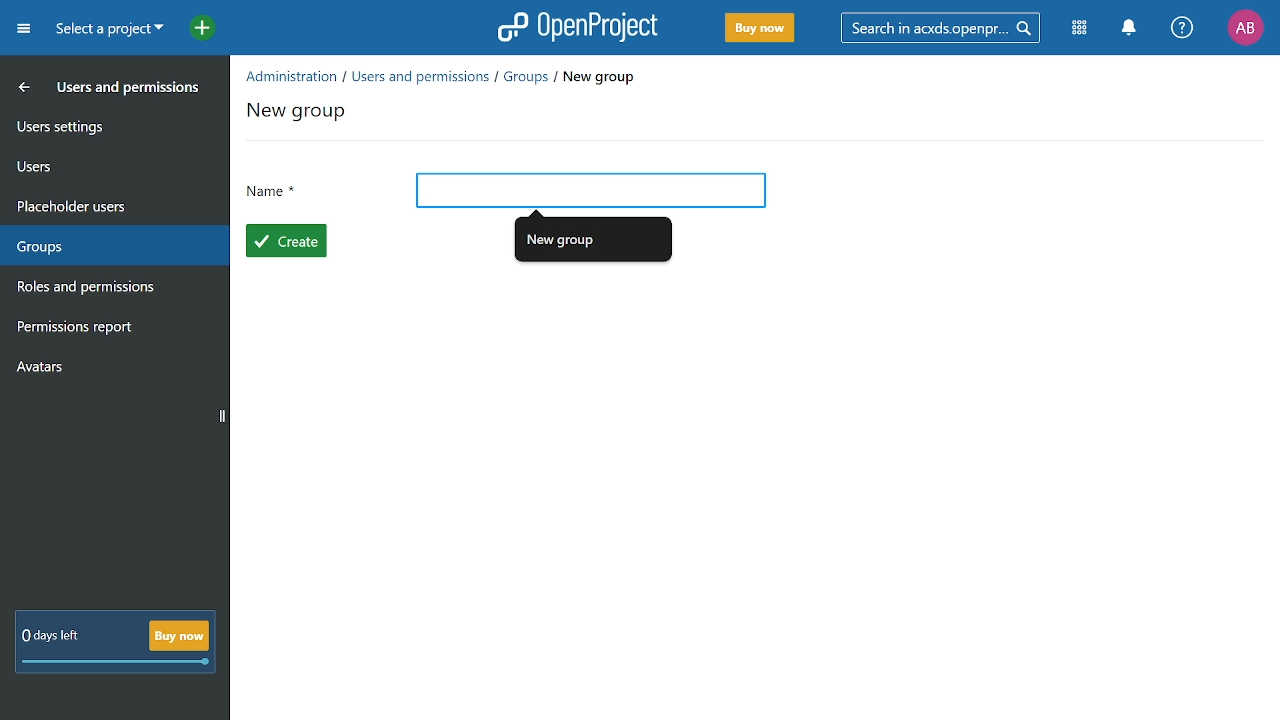  What do you see at coordinates (103, 165) in the screenshot?
I see `users` at bounding box center [103, 165].